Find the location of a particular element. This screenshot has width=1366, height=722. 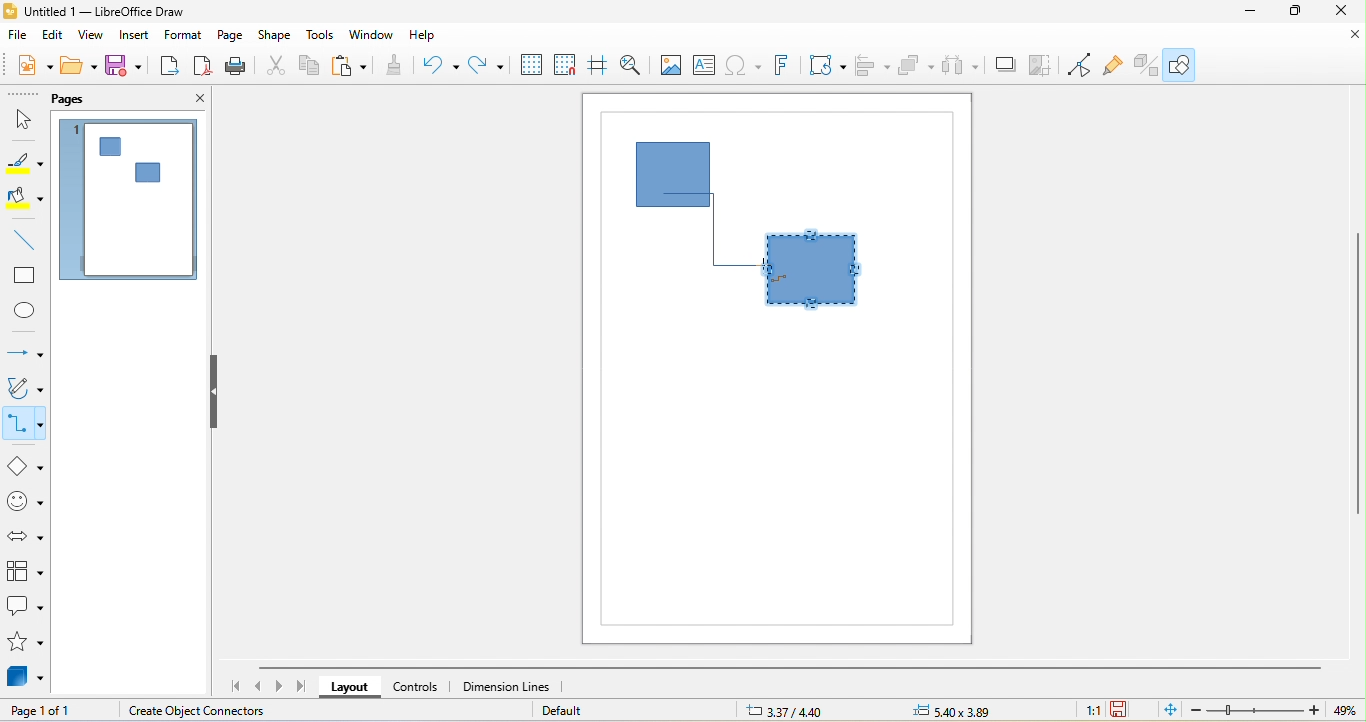

default is located at coordinates (576, 711).